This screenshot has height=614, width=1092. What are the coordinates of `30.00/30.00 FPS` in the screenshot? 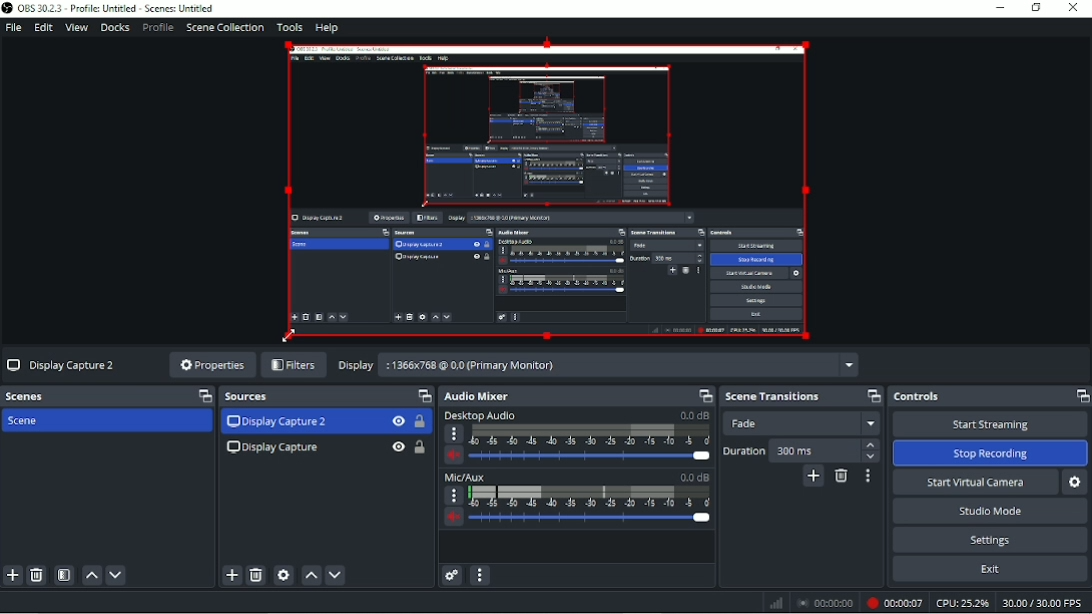 It's located at (1045, 604).